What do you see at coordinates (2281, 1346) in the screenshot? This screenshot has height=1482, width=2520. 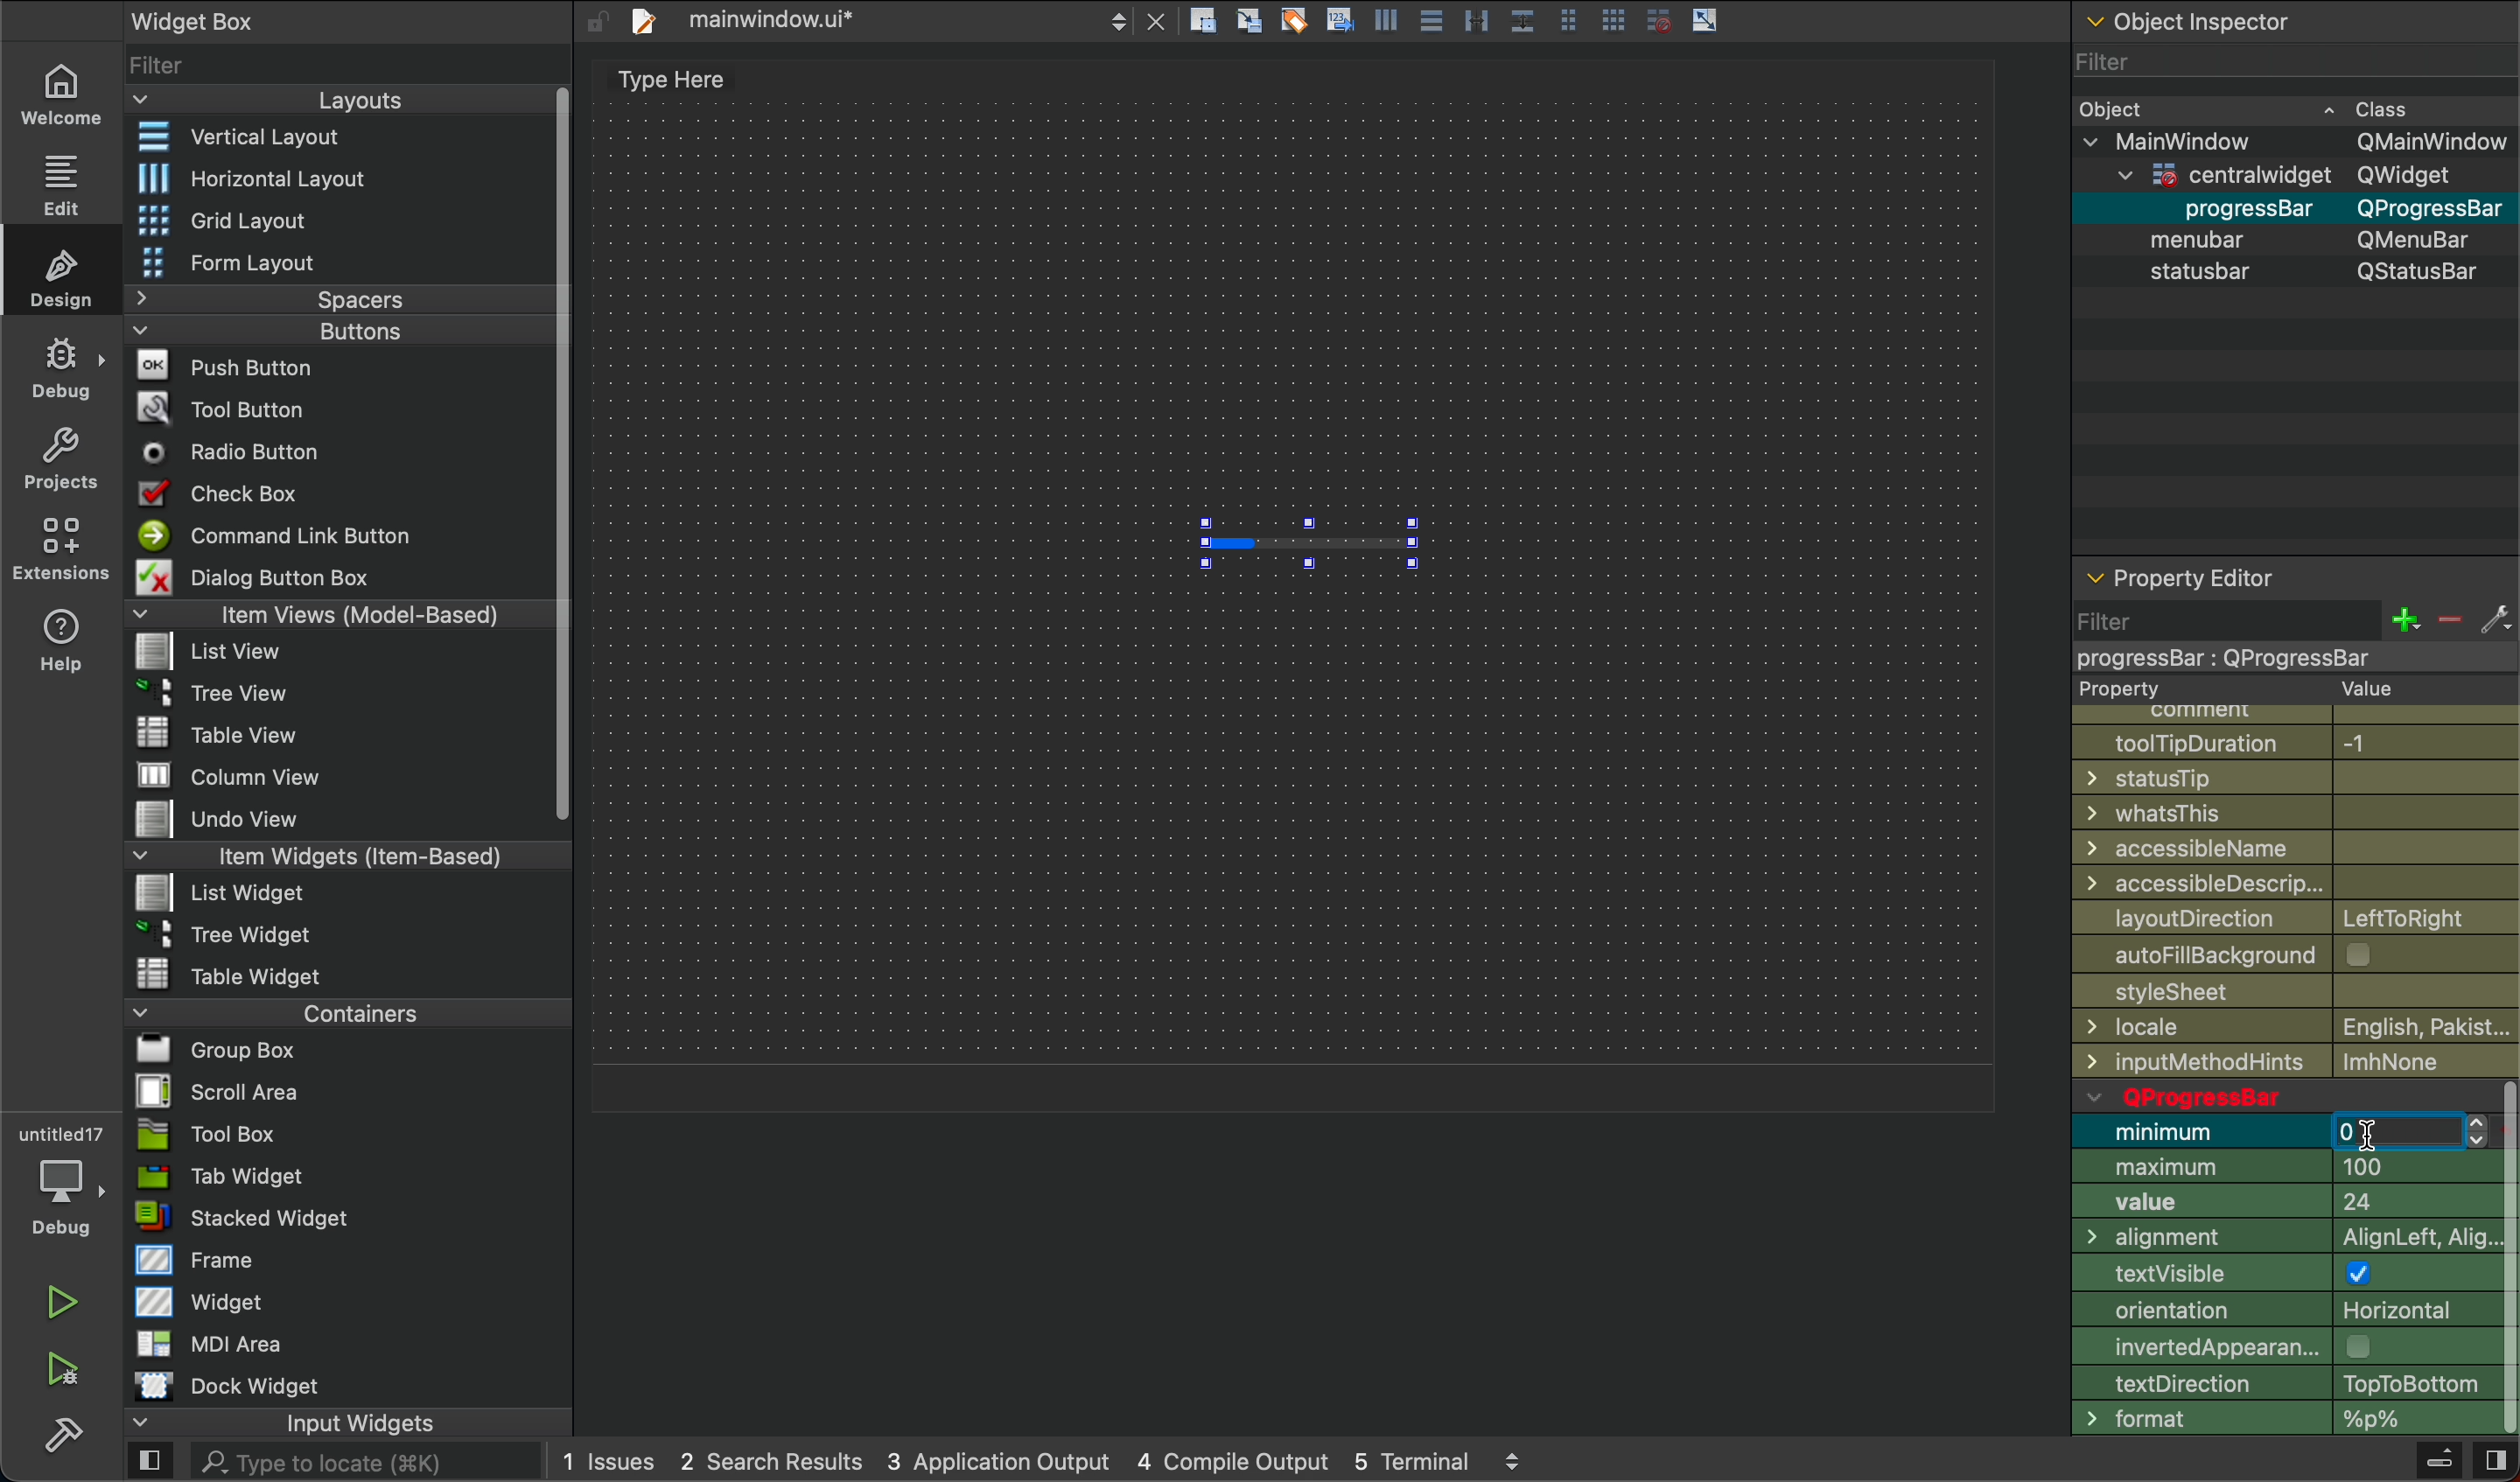 I see `appereance` at bounding box center [2281, 1346].